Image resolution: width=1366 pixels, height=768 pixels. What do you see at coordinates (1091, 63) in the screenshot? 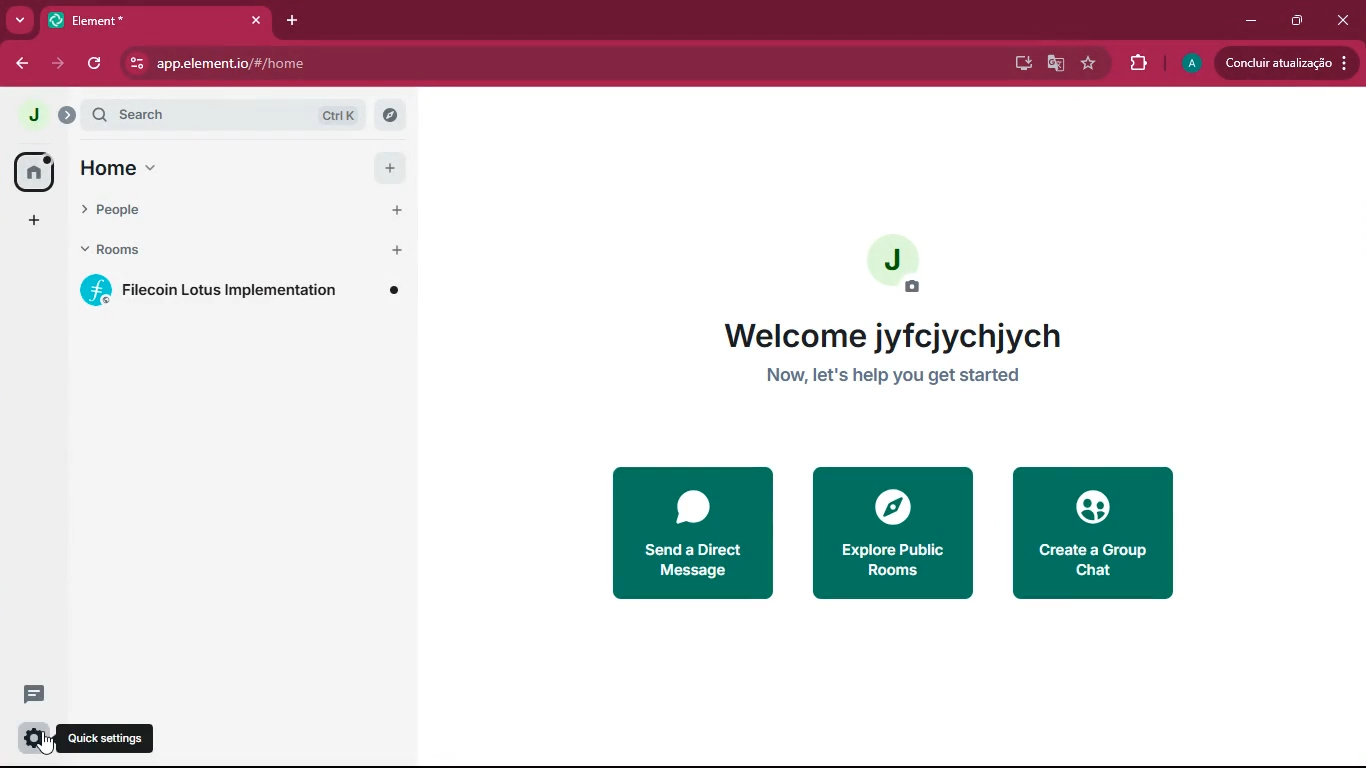
I see `favourite` at bounding box center [1091, 63].